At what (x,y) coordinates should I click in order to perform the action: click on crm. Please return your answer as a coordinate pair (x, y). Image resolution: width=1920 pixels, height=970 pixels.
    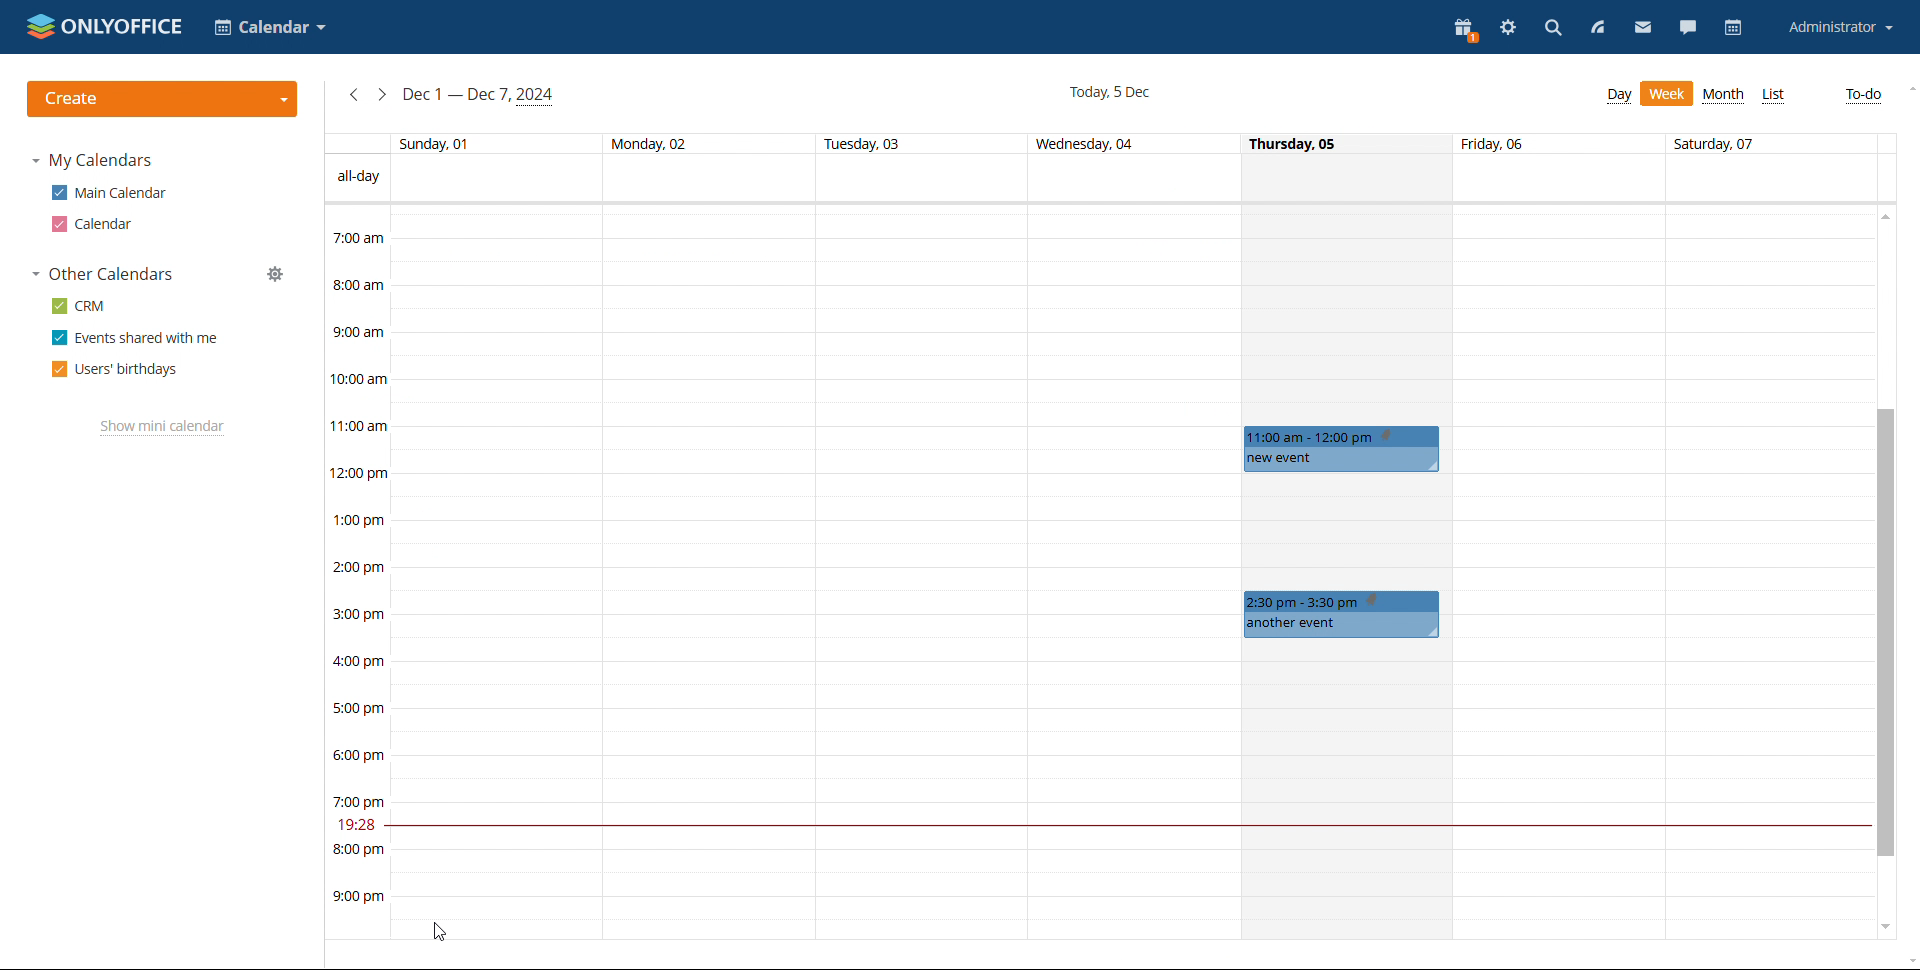
    Looking at the image, I should click on (77, 306).